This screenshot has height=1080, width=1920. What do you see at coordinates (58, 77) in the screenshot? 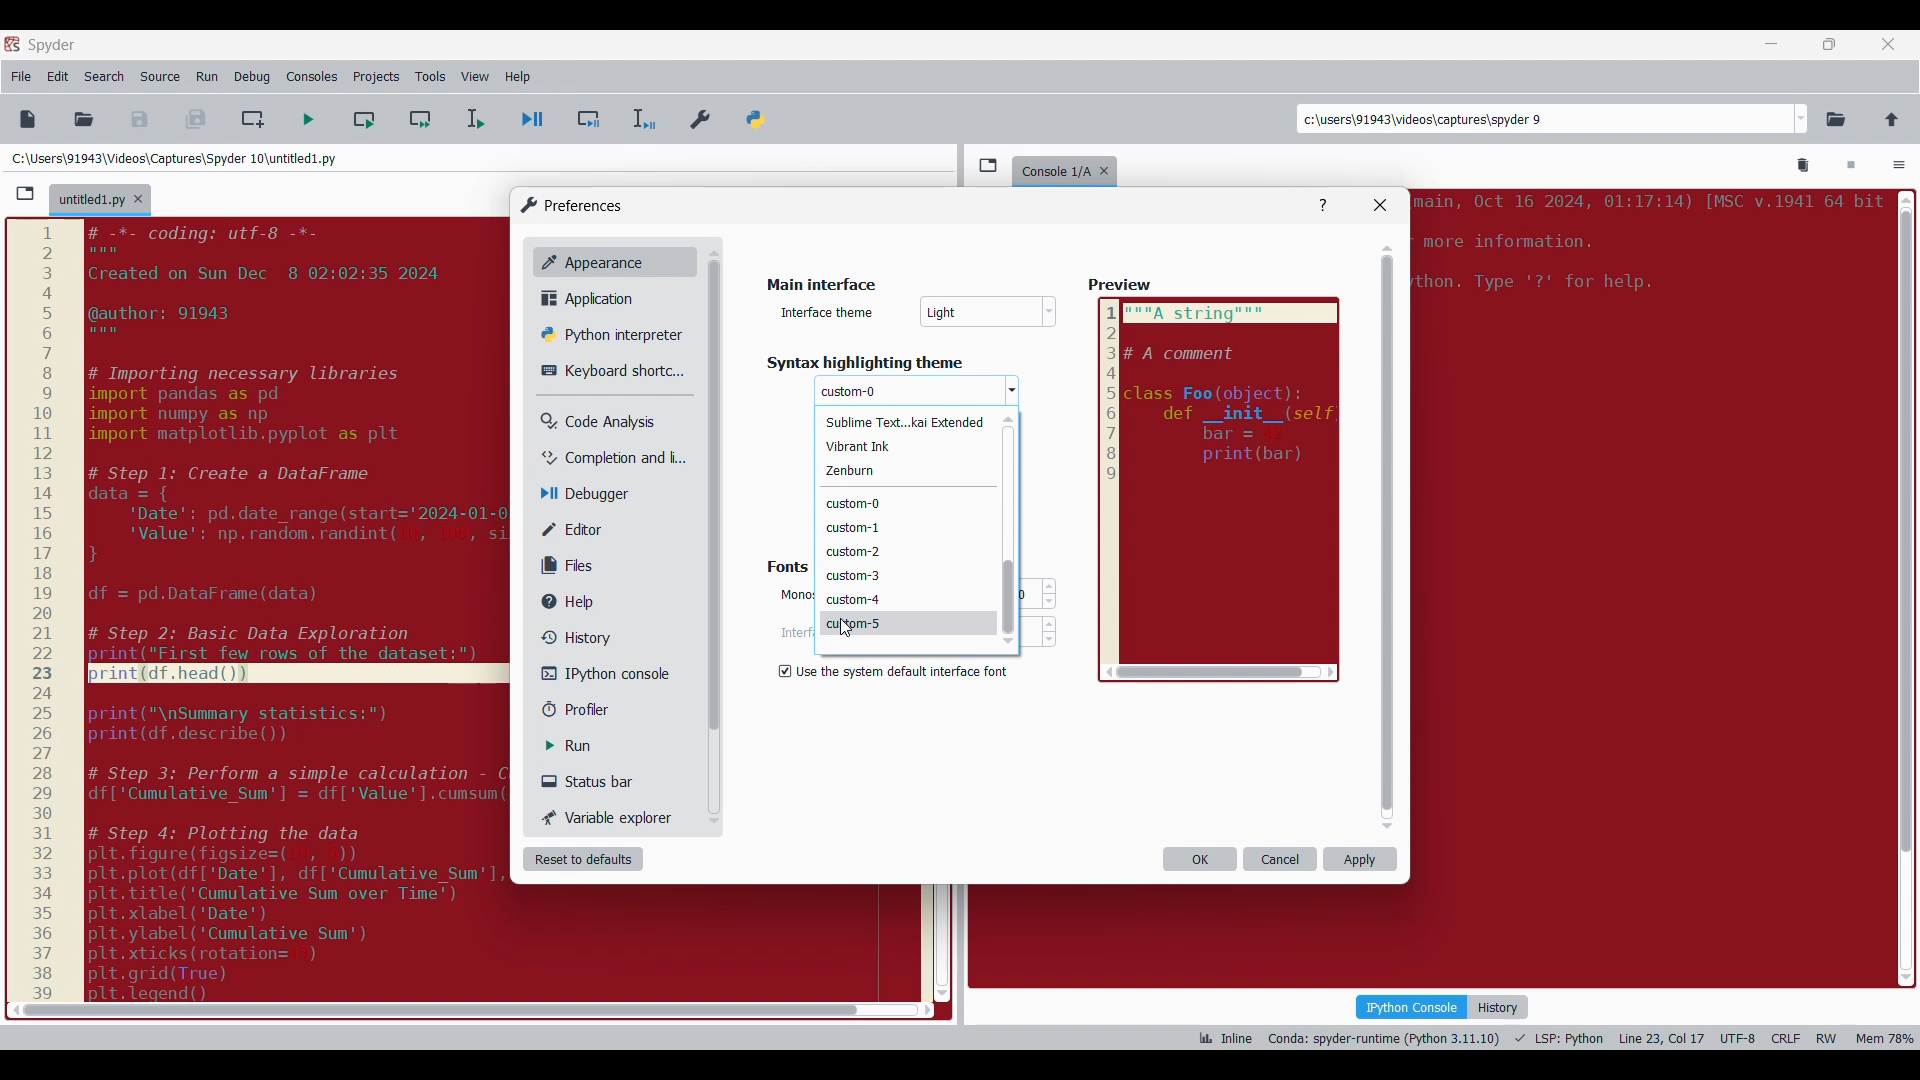
I see `Edit menu` at bounding box center [58, 77].